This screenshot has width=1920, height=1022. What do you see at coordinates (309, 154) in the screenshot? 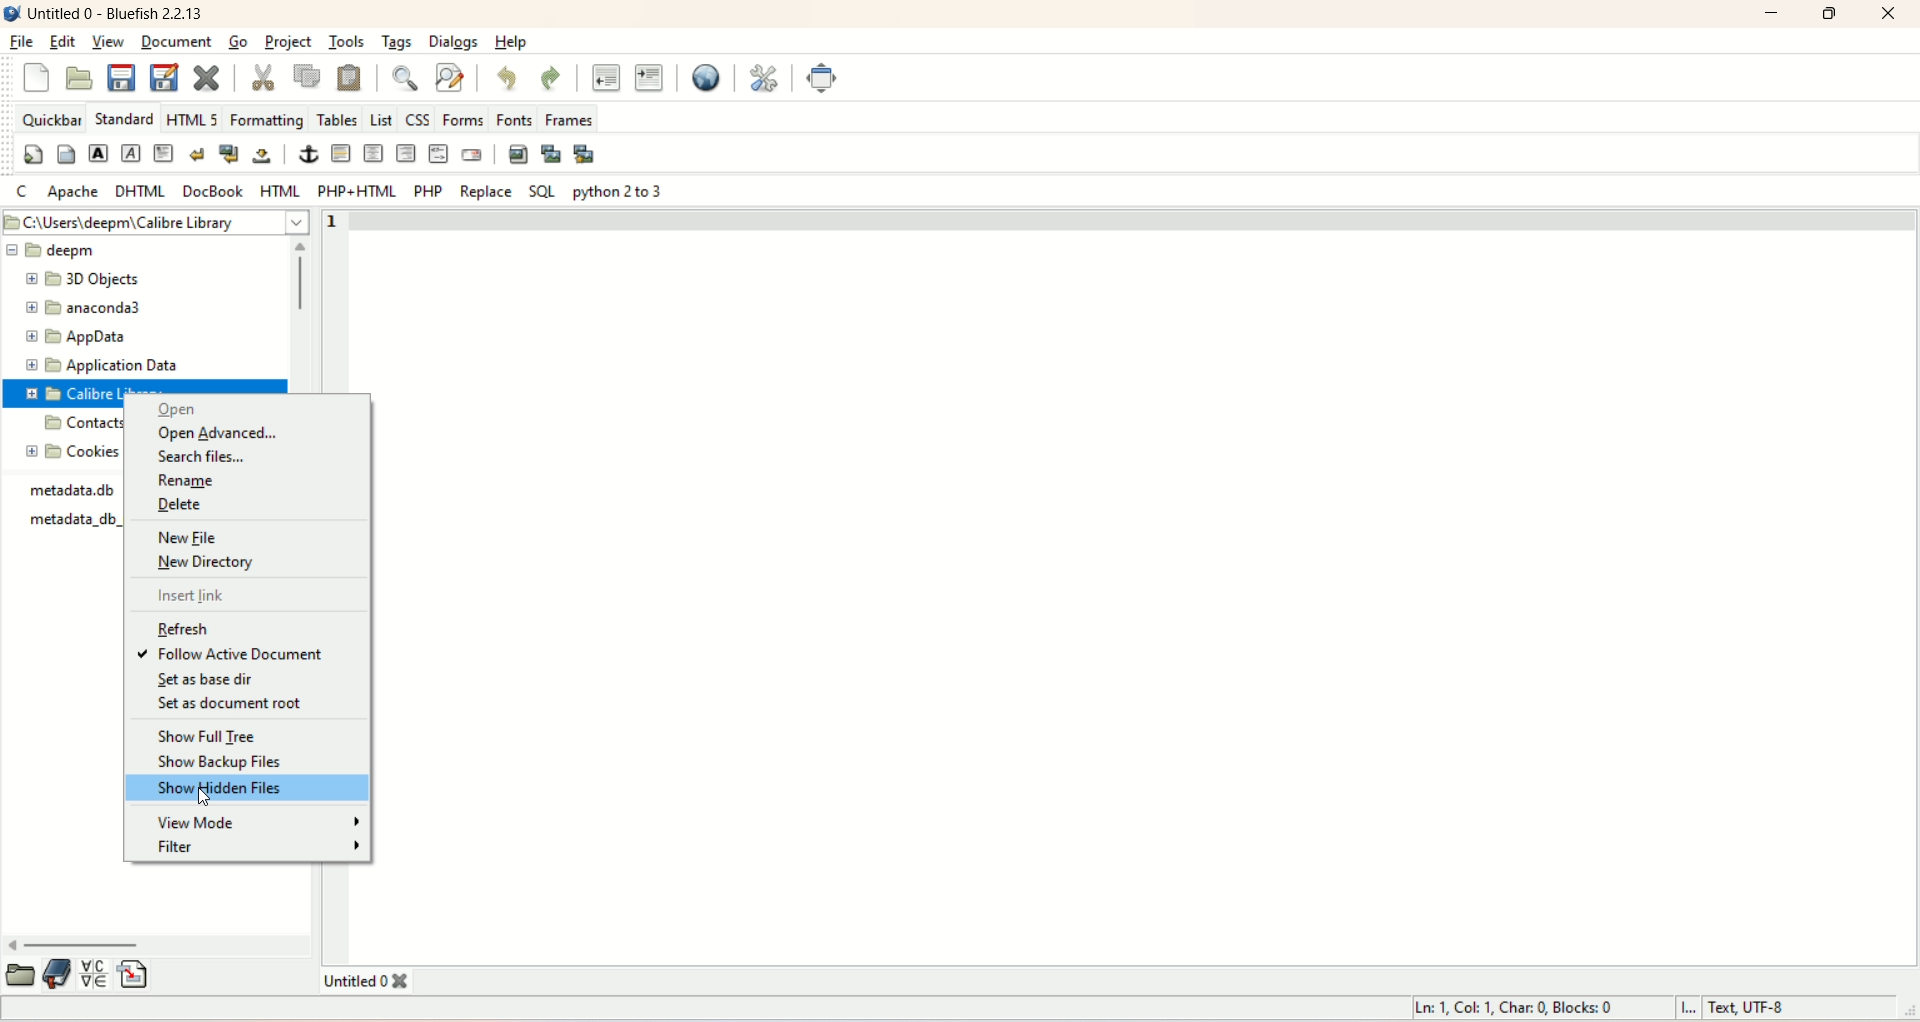
I see `anchor/hyperlink` at bounding box center [309, 154].